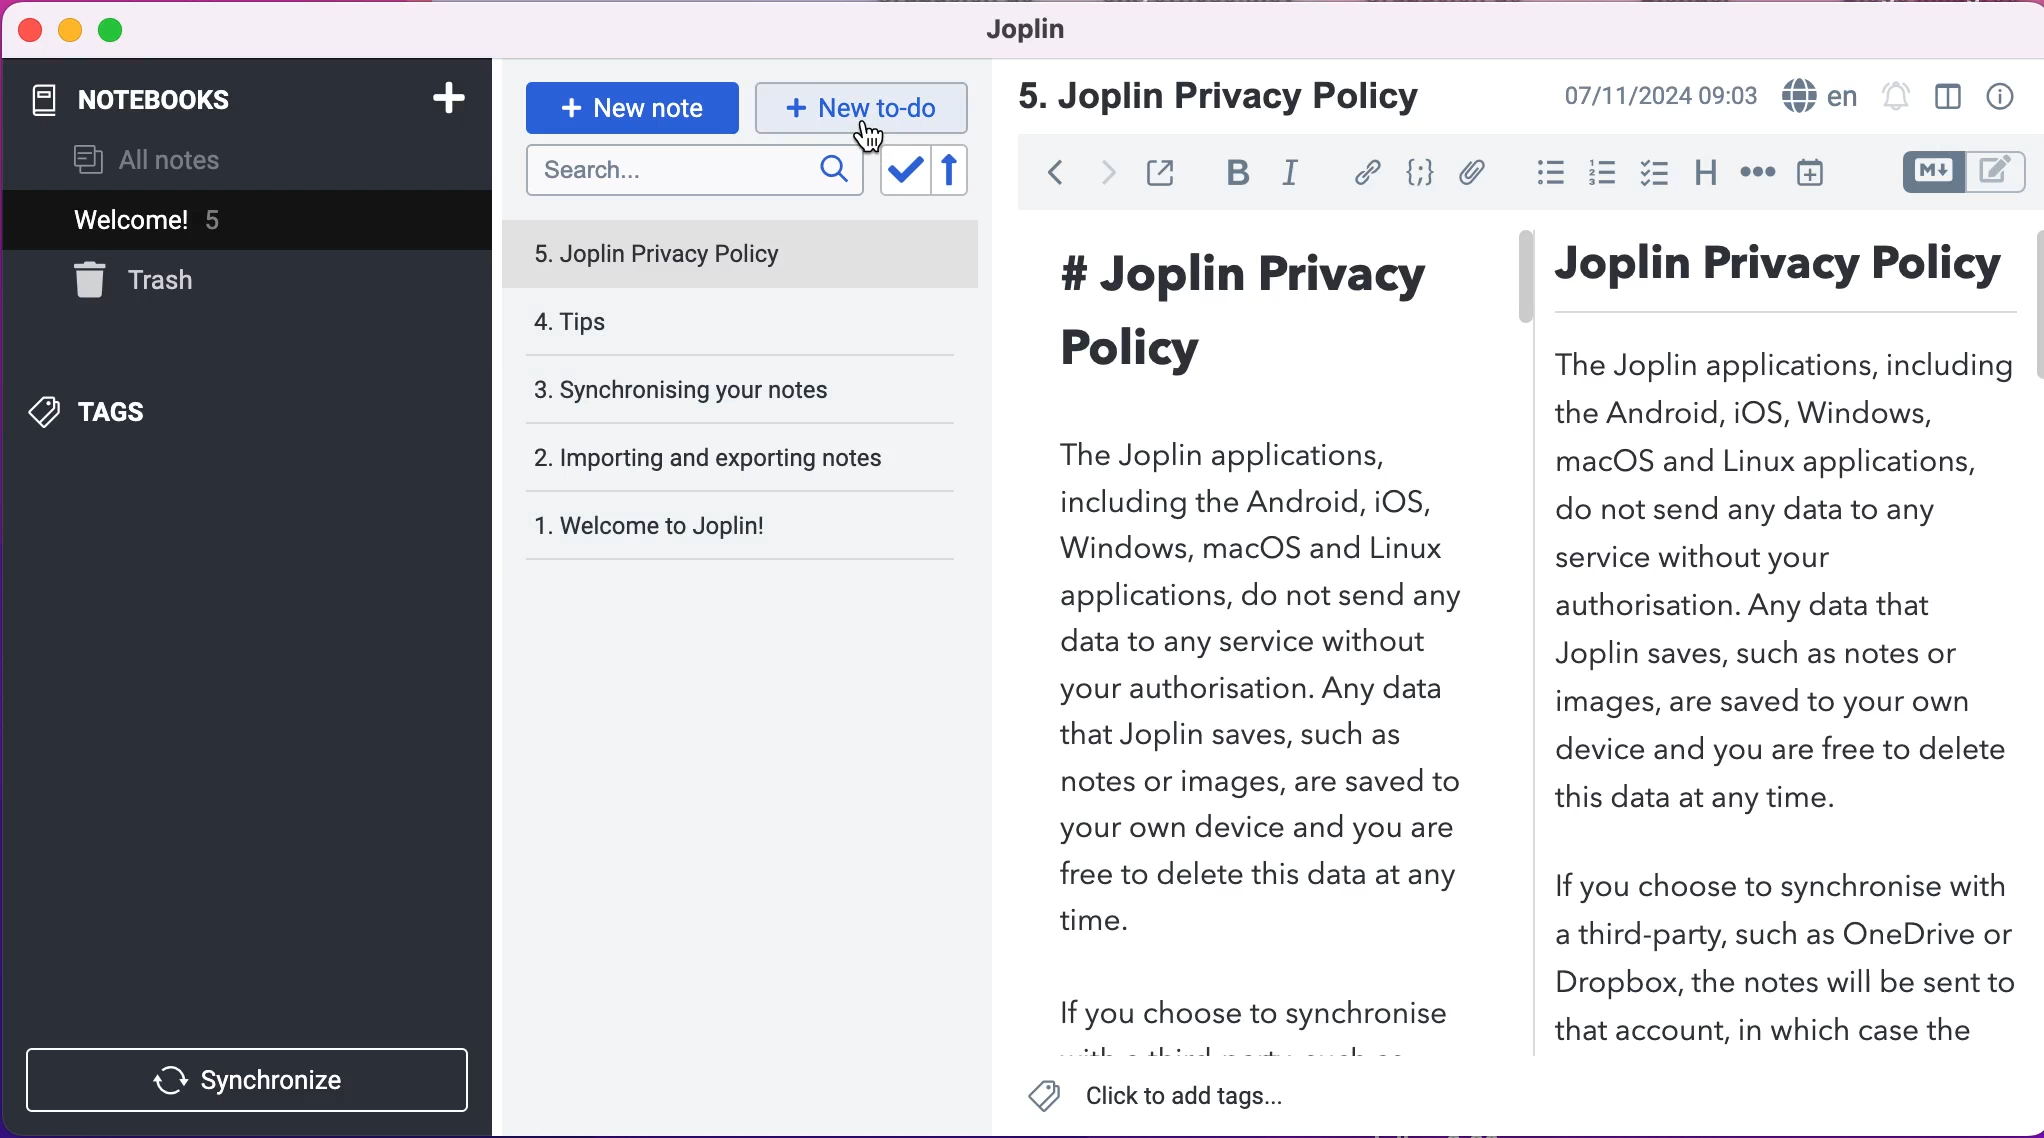 The image size is (2044, 1138). I want to click on insert time, so click(1818, 176).